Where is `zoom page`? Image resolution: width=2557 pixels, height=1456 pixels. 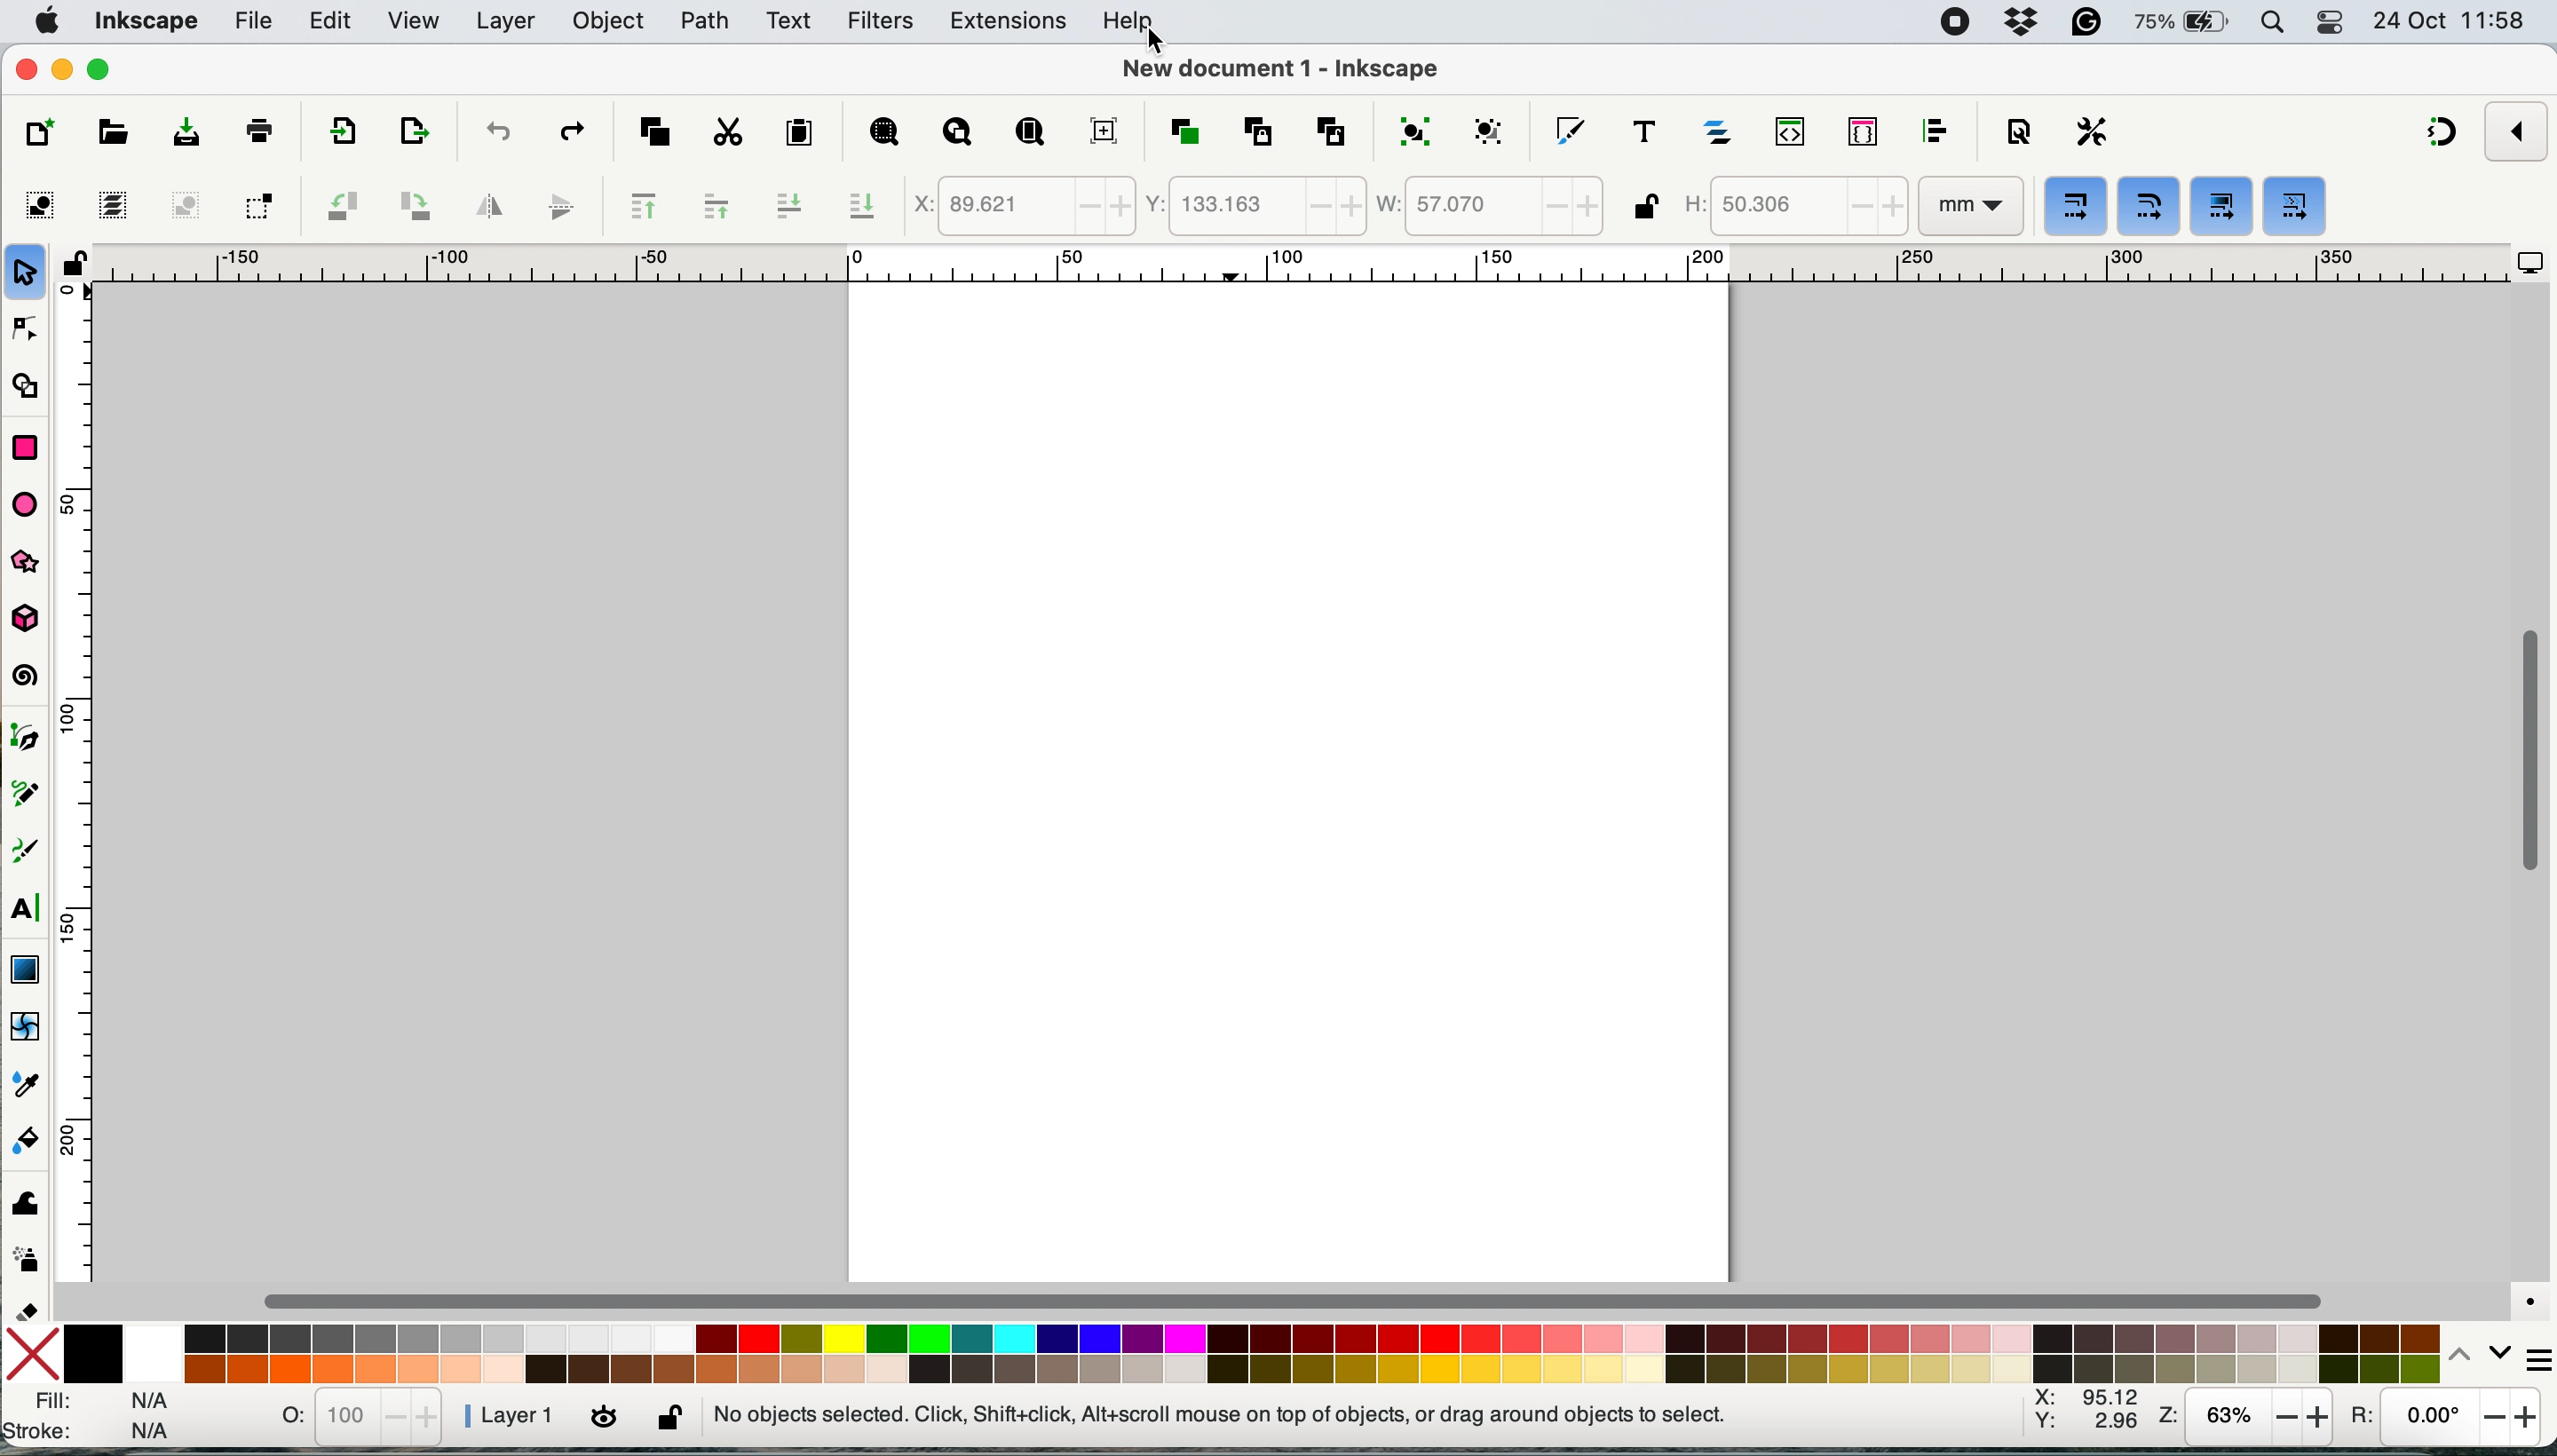 zoom page is located at coordinates (1029, 129).